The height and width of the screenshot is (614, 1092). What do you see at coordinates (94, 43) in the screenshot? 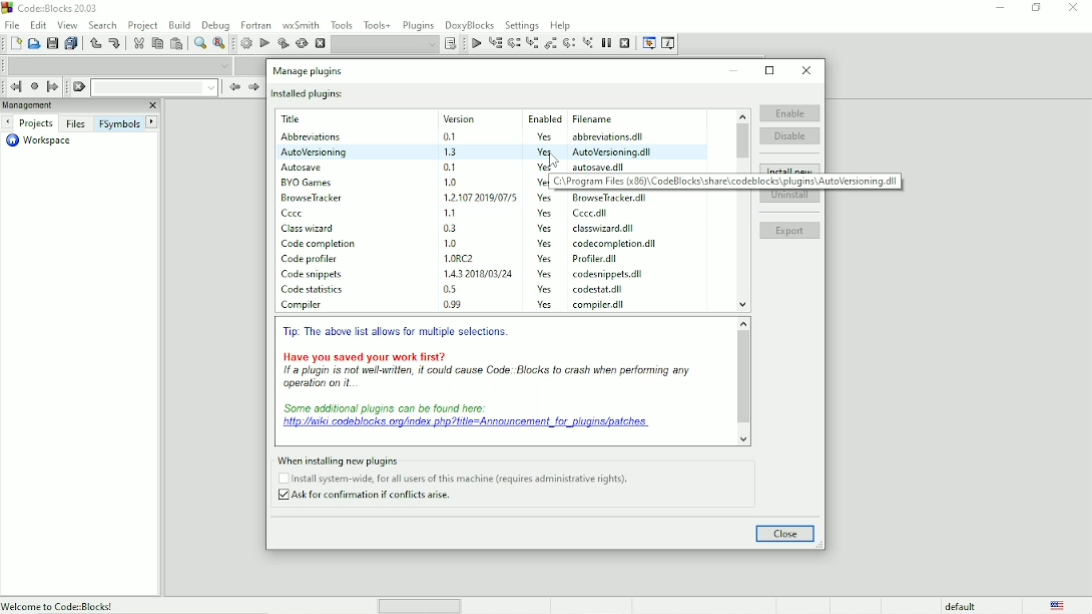
I see `Undo` at bounding box center [94, 43].